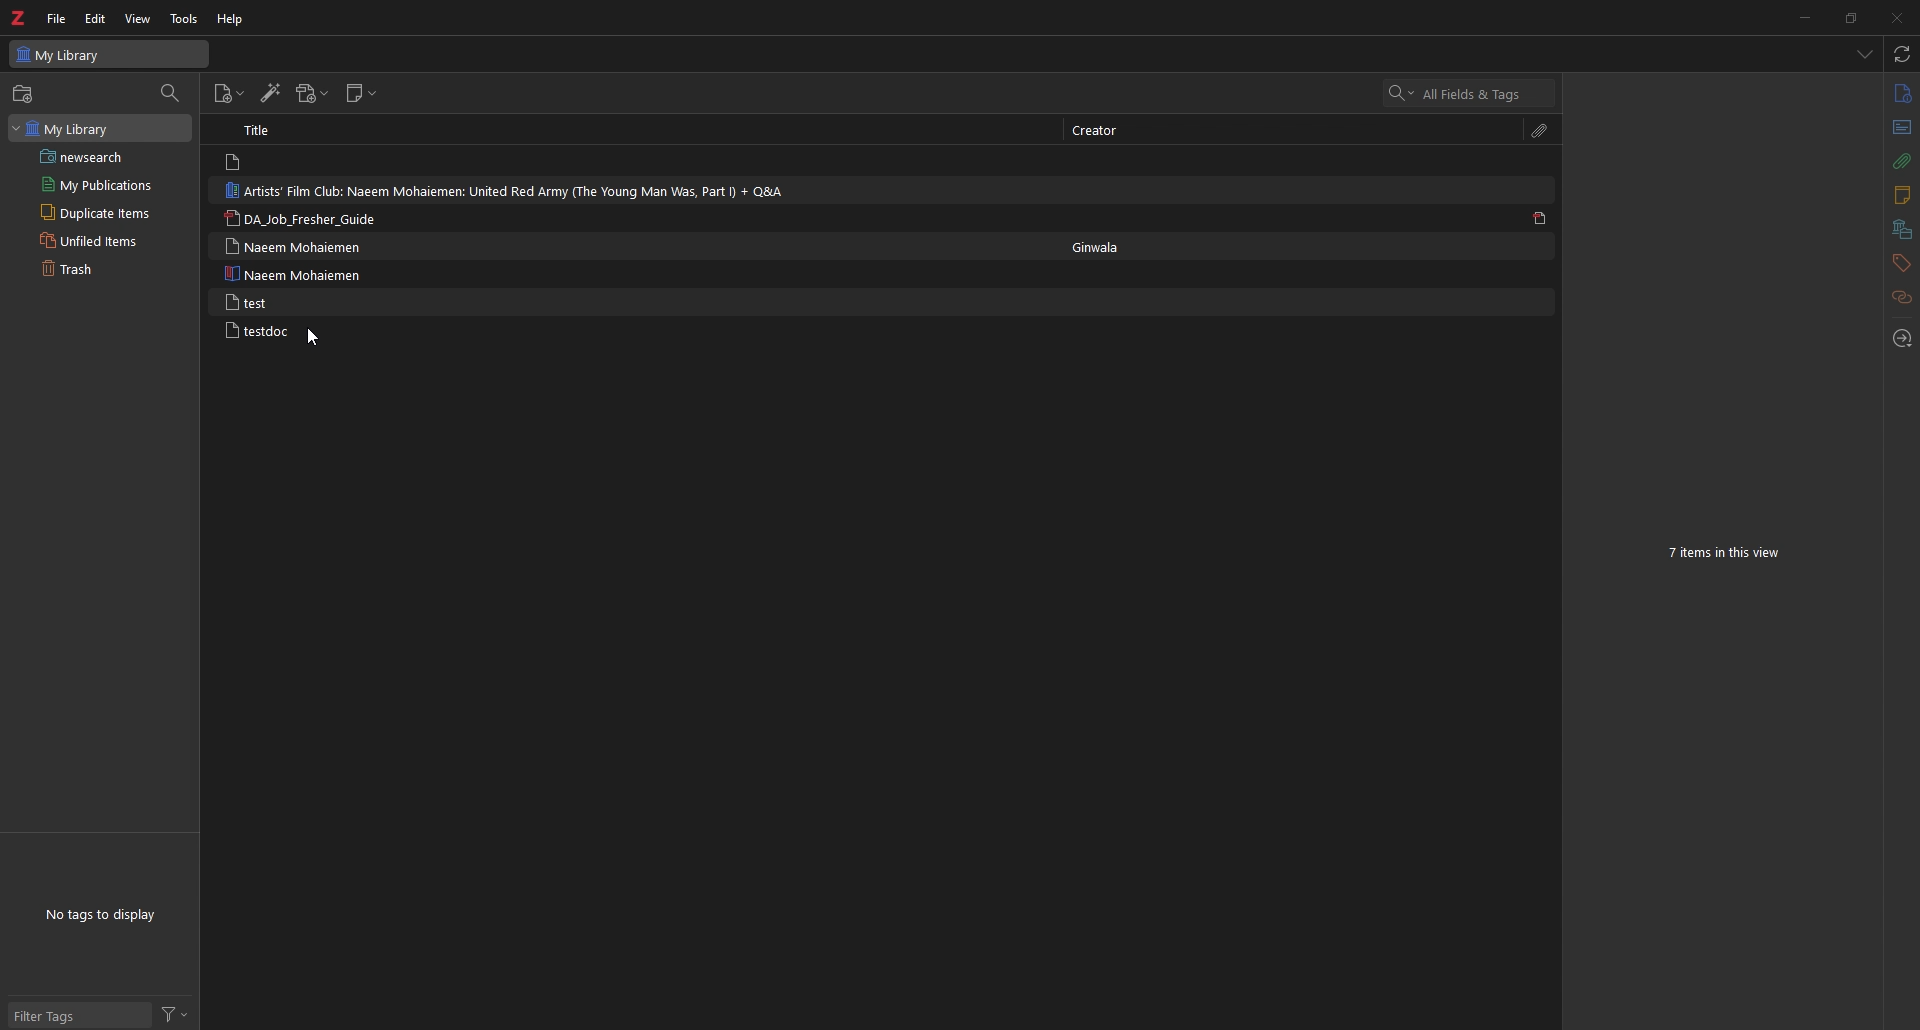  What do you see at coordinates (292, 301) in the screenshot?
I see `test` at bounding box center [292, 301].